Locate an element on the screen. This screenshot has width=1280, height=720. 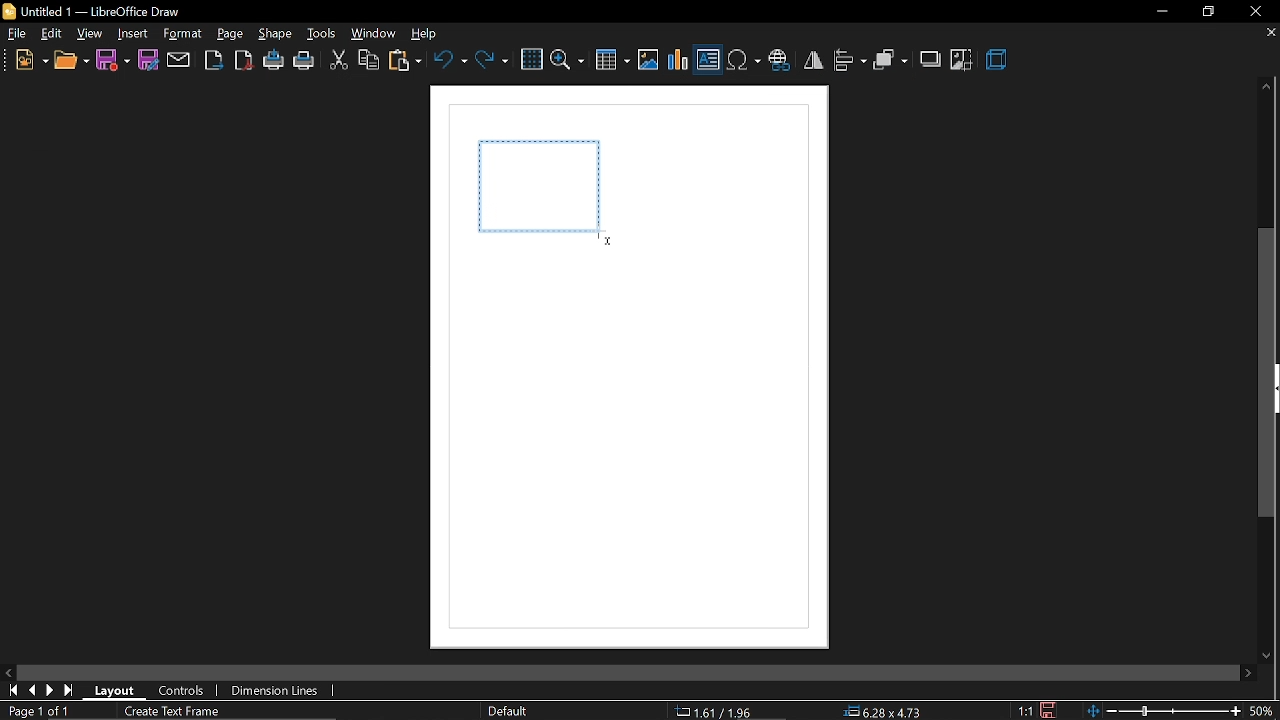
page style is located at coordinates (511, 711).